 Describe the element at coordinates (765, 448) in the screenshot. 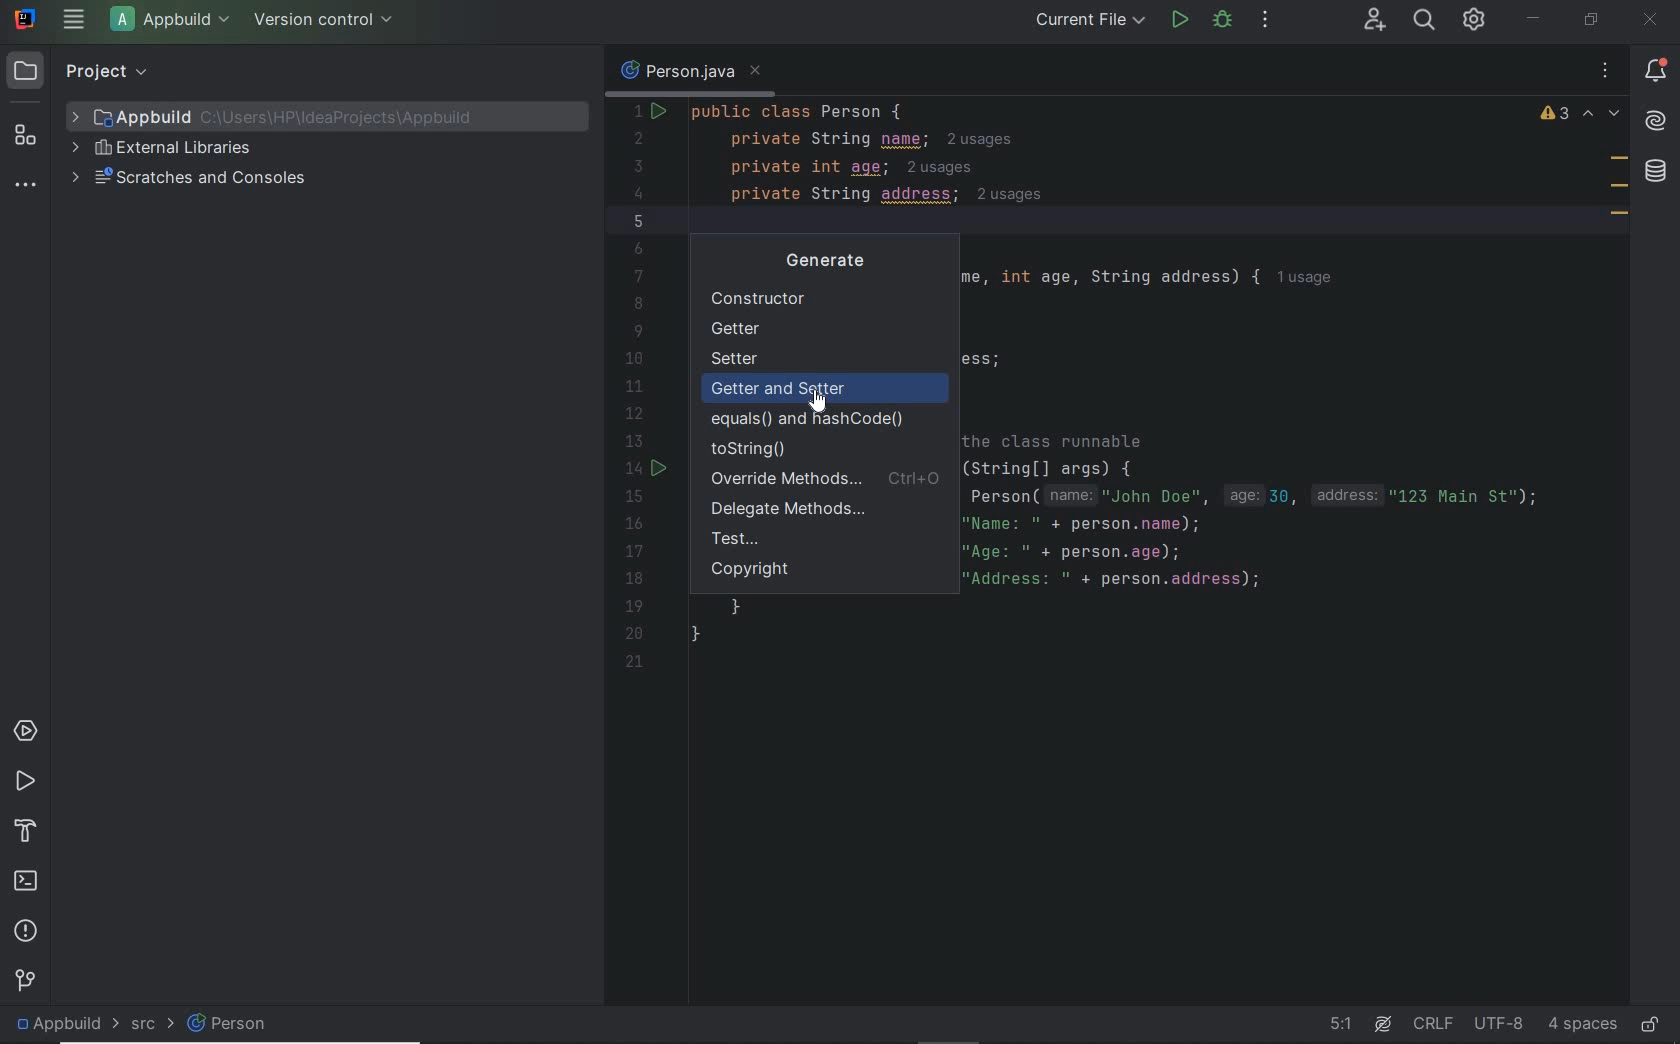

I see `toString()` at that location.